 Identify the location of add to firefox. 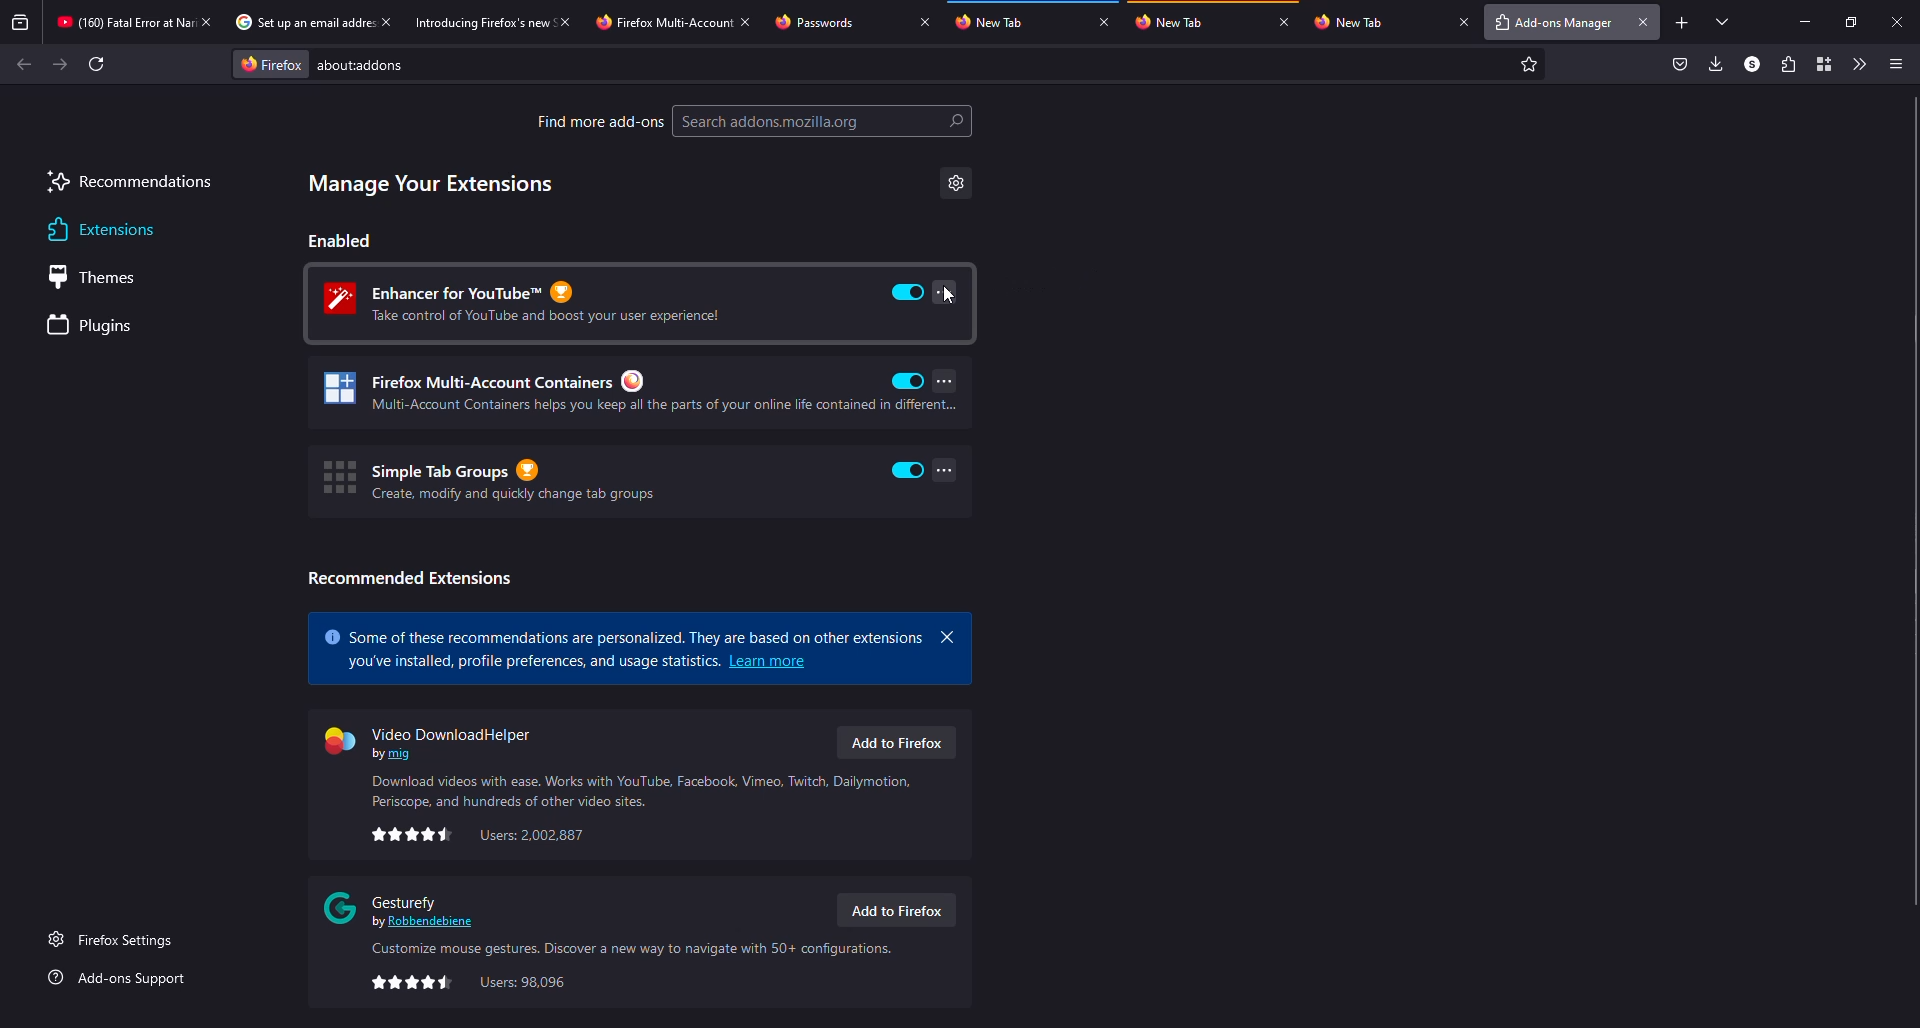
(895, 742).